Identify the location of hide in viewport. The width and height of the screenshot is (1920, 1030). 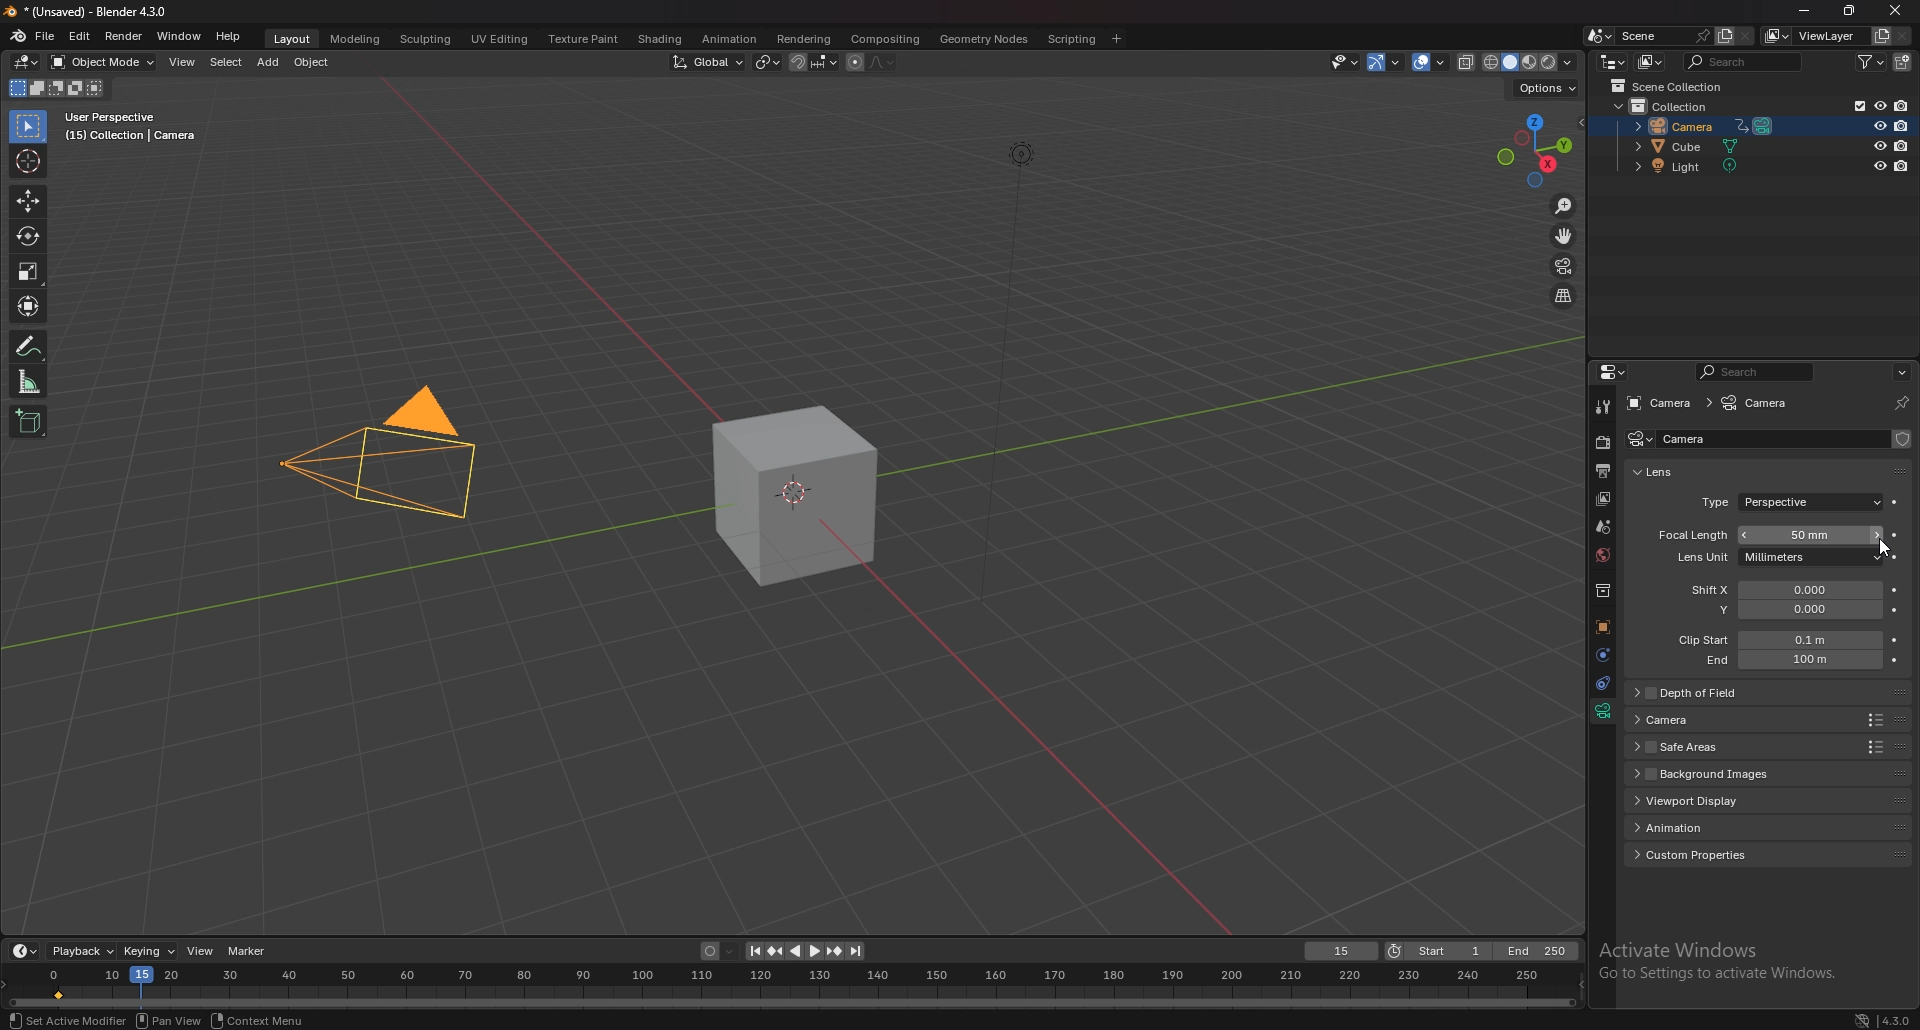
(1877, 127).